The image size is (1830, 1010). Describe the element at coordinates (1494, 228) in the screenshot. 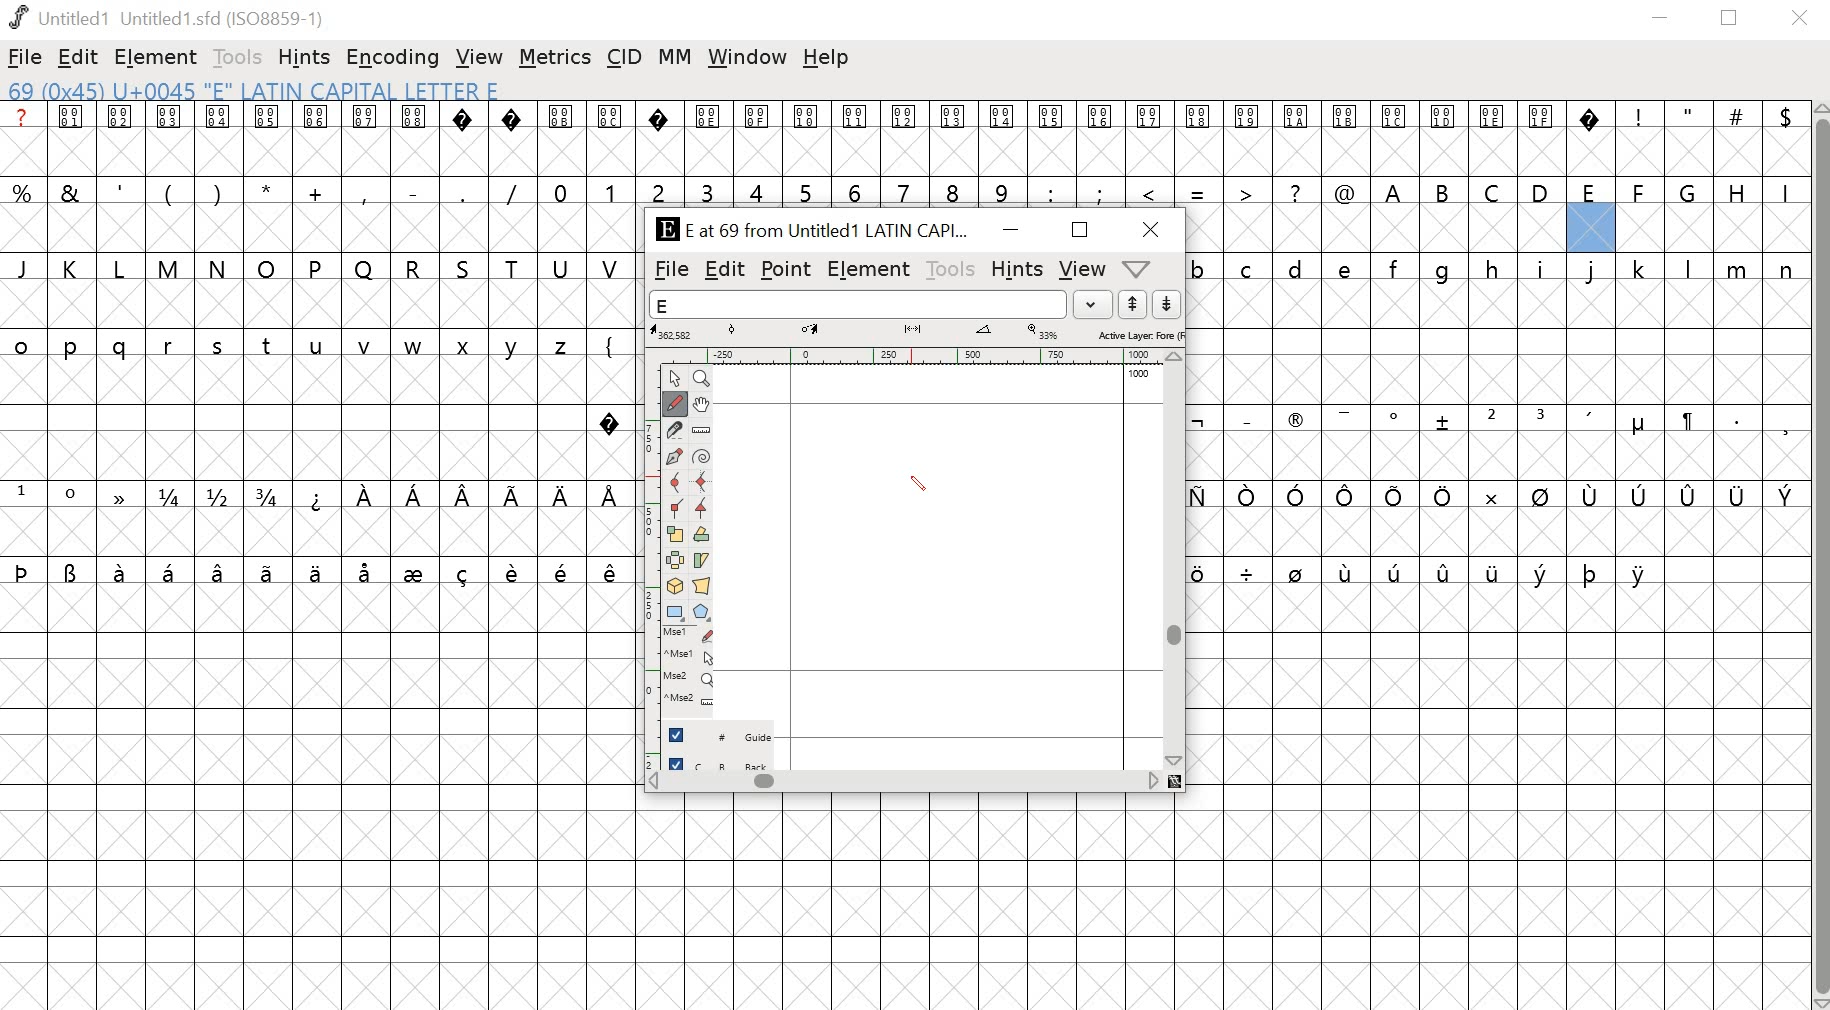

I see `empty cells` at that location.